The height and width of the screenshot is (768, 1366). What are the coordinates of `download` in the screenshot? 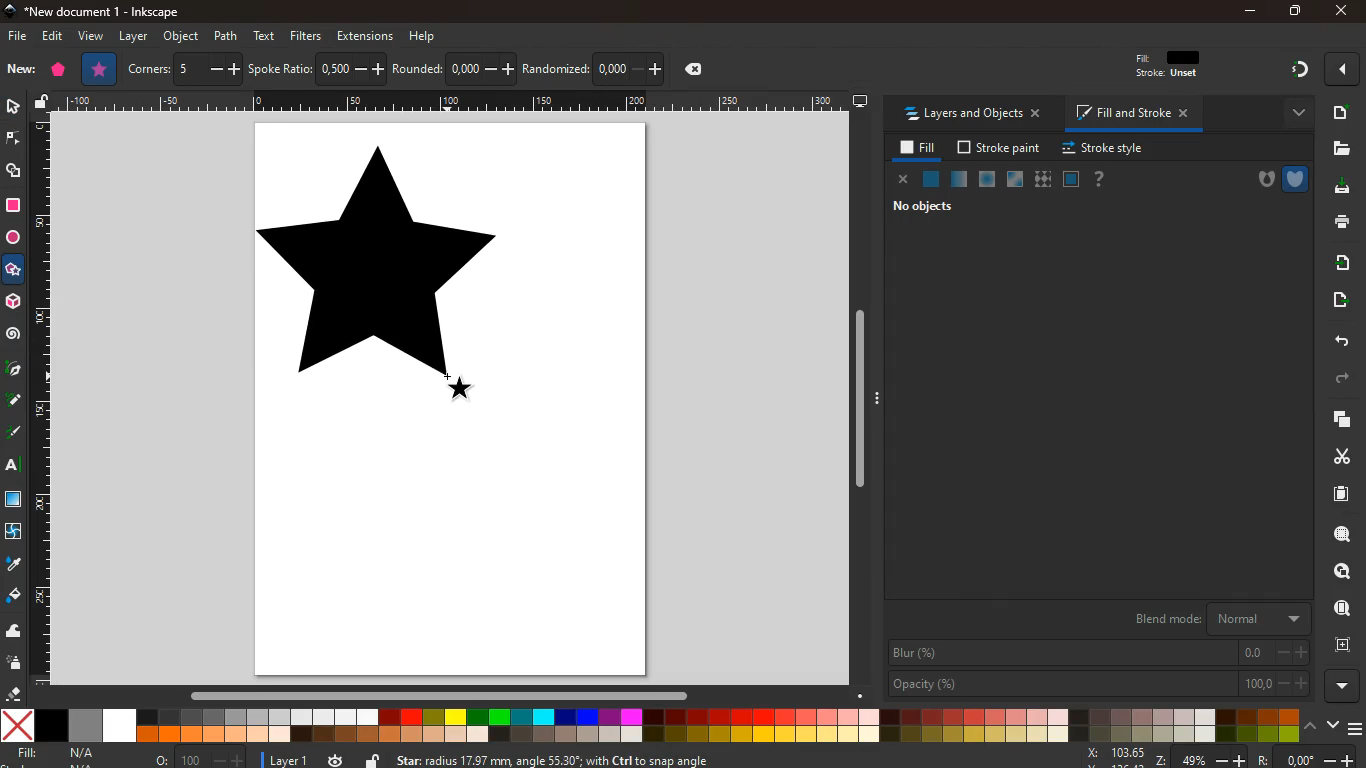 It's located at (1342, 188).